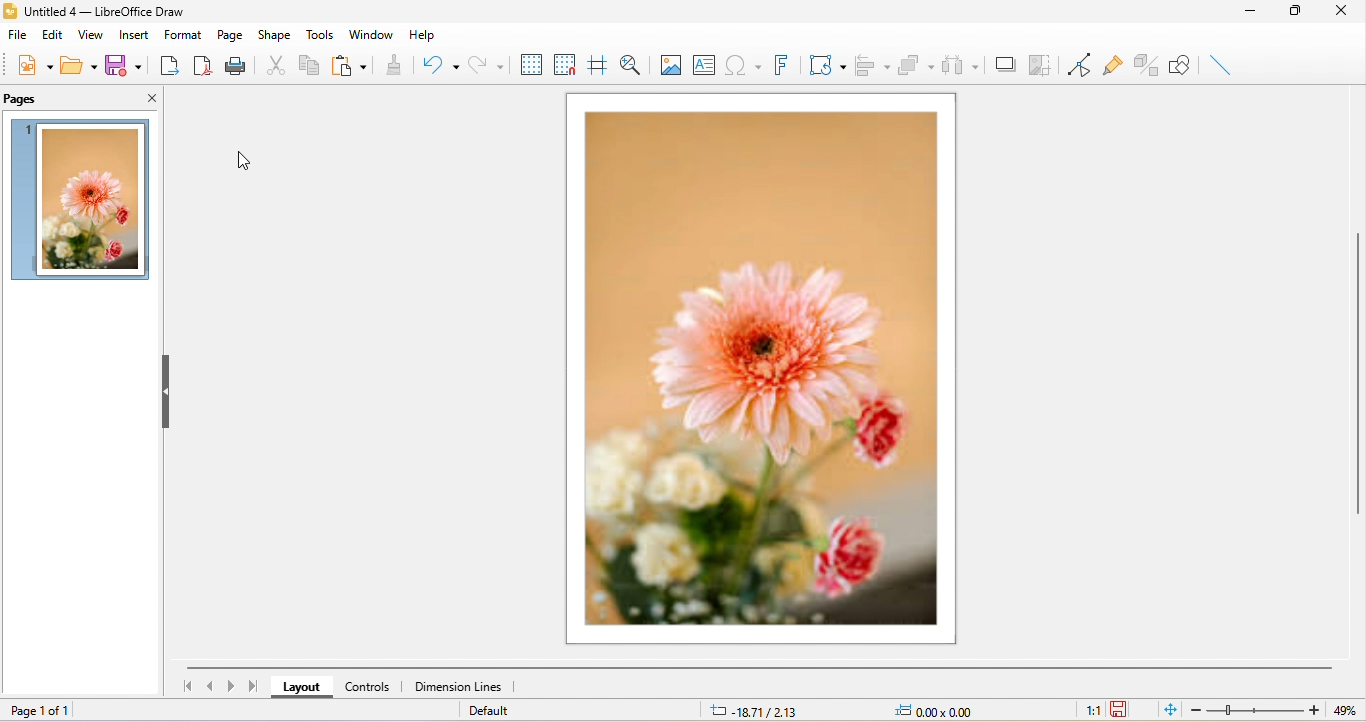  Describe the element at coordinates (321, 32) in the screenshot. I see `tools` at that location.